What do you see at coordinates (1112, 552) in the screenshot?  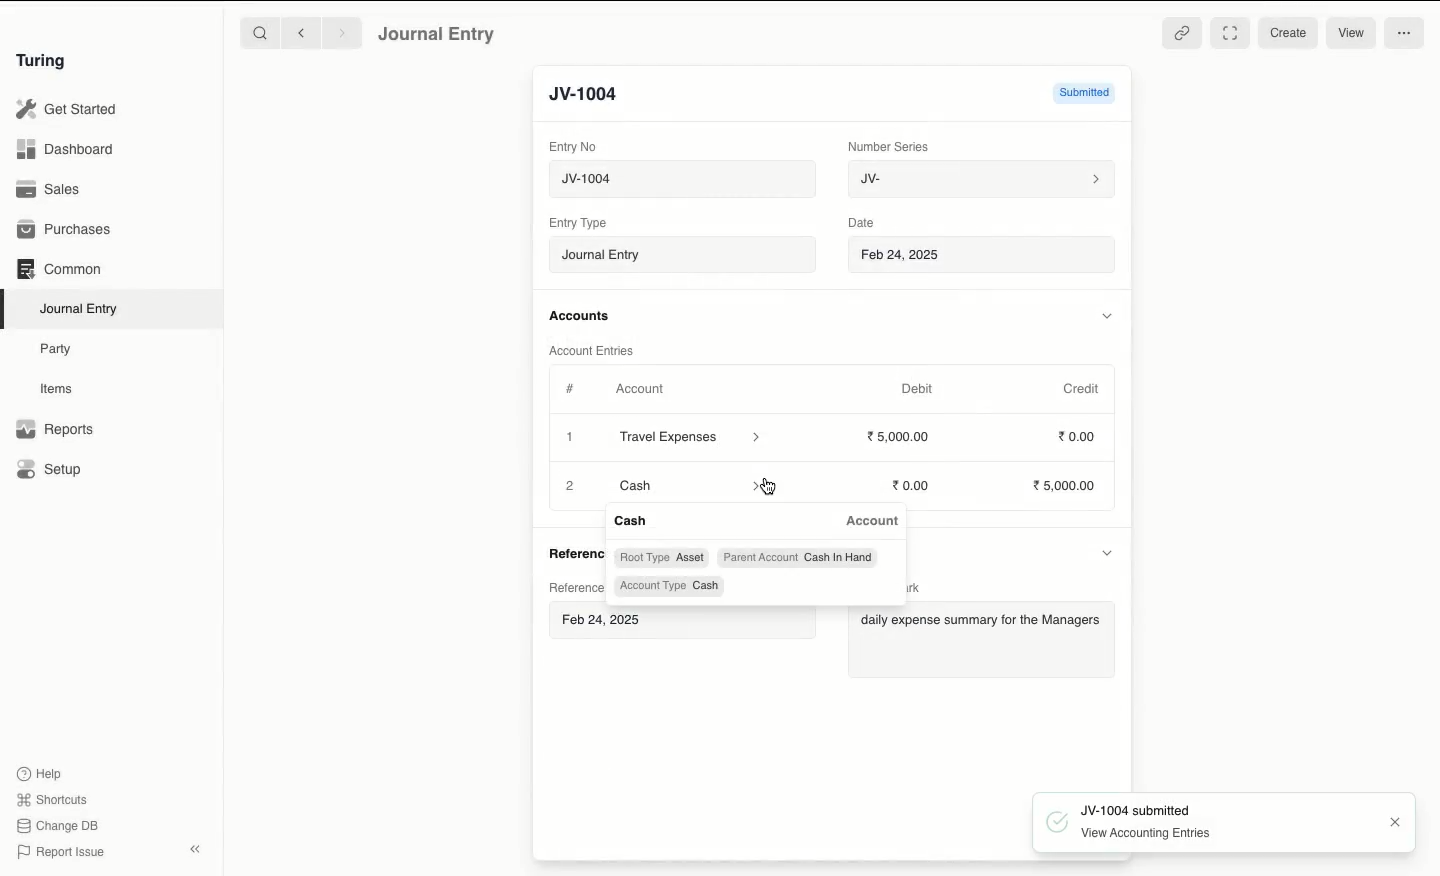 I see `Hide` at bounding box center [1112, 552].